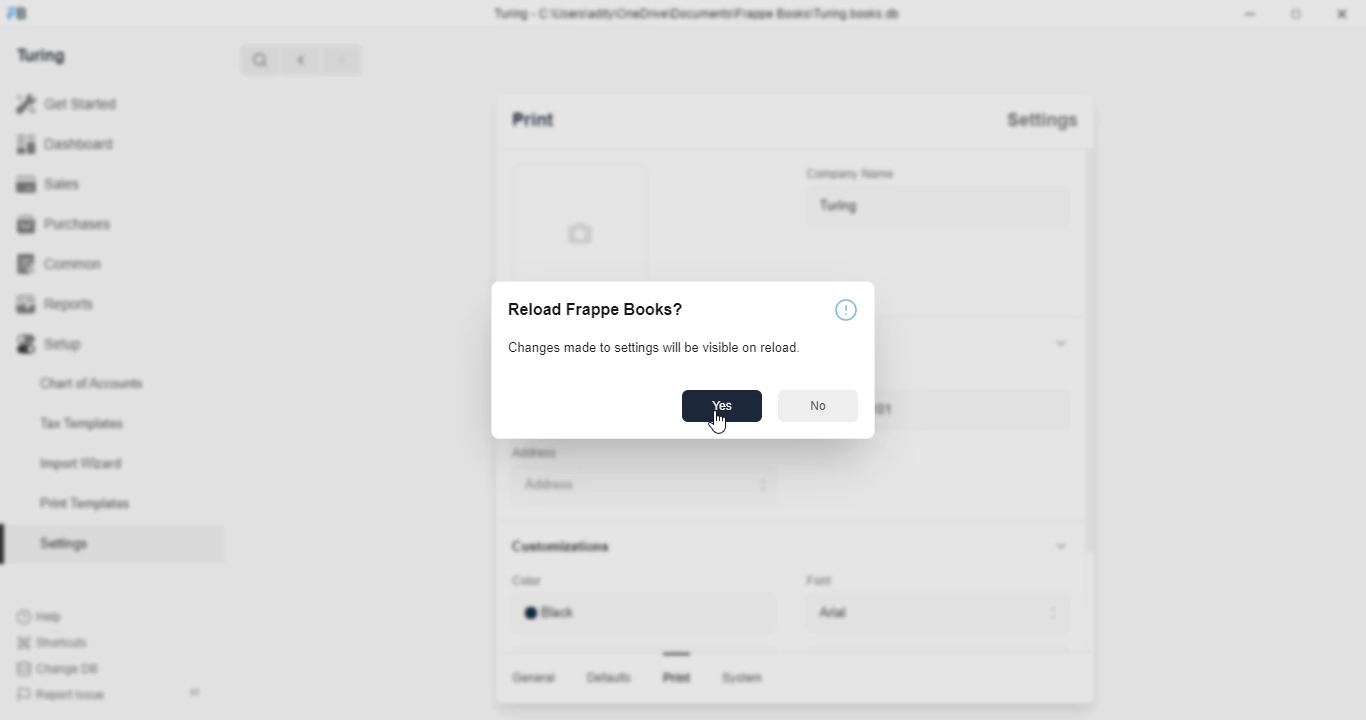  I want to click on System, so click(746, 679).